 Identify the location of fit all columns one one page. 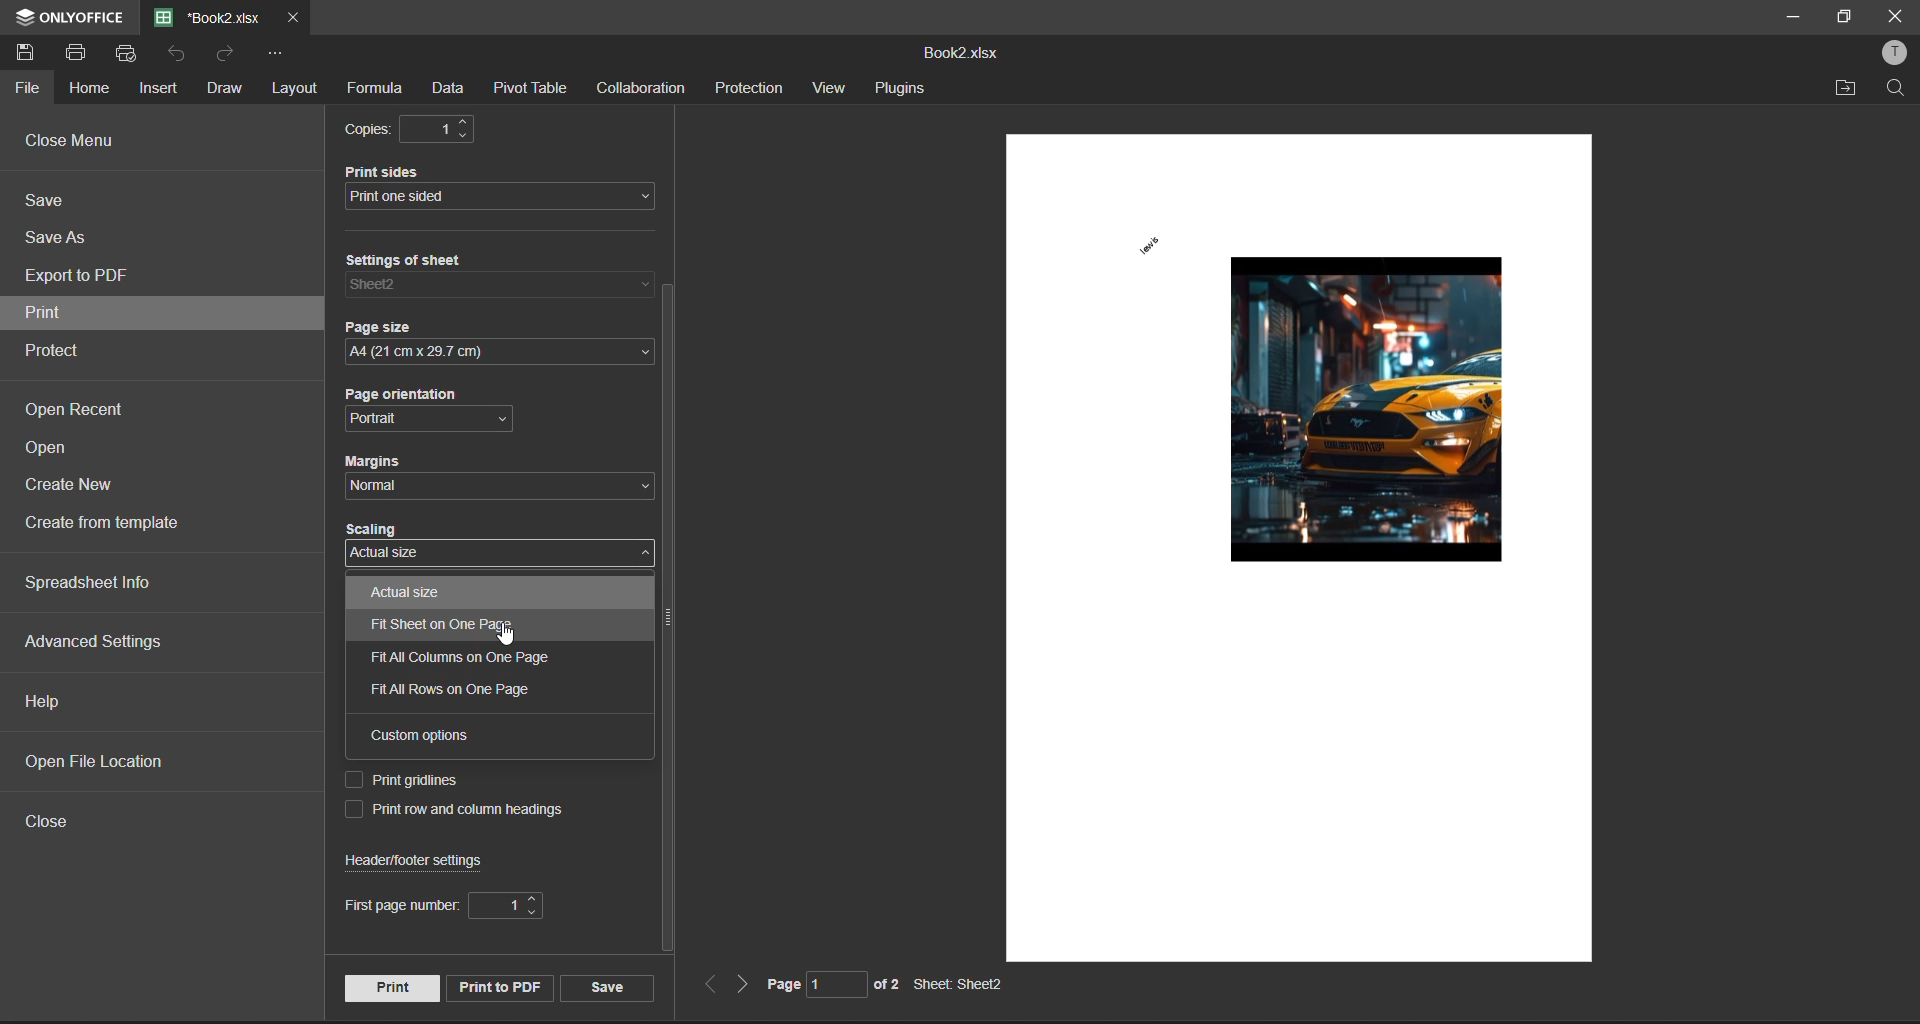
(460, 661).